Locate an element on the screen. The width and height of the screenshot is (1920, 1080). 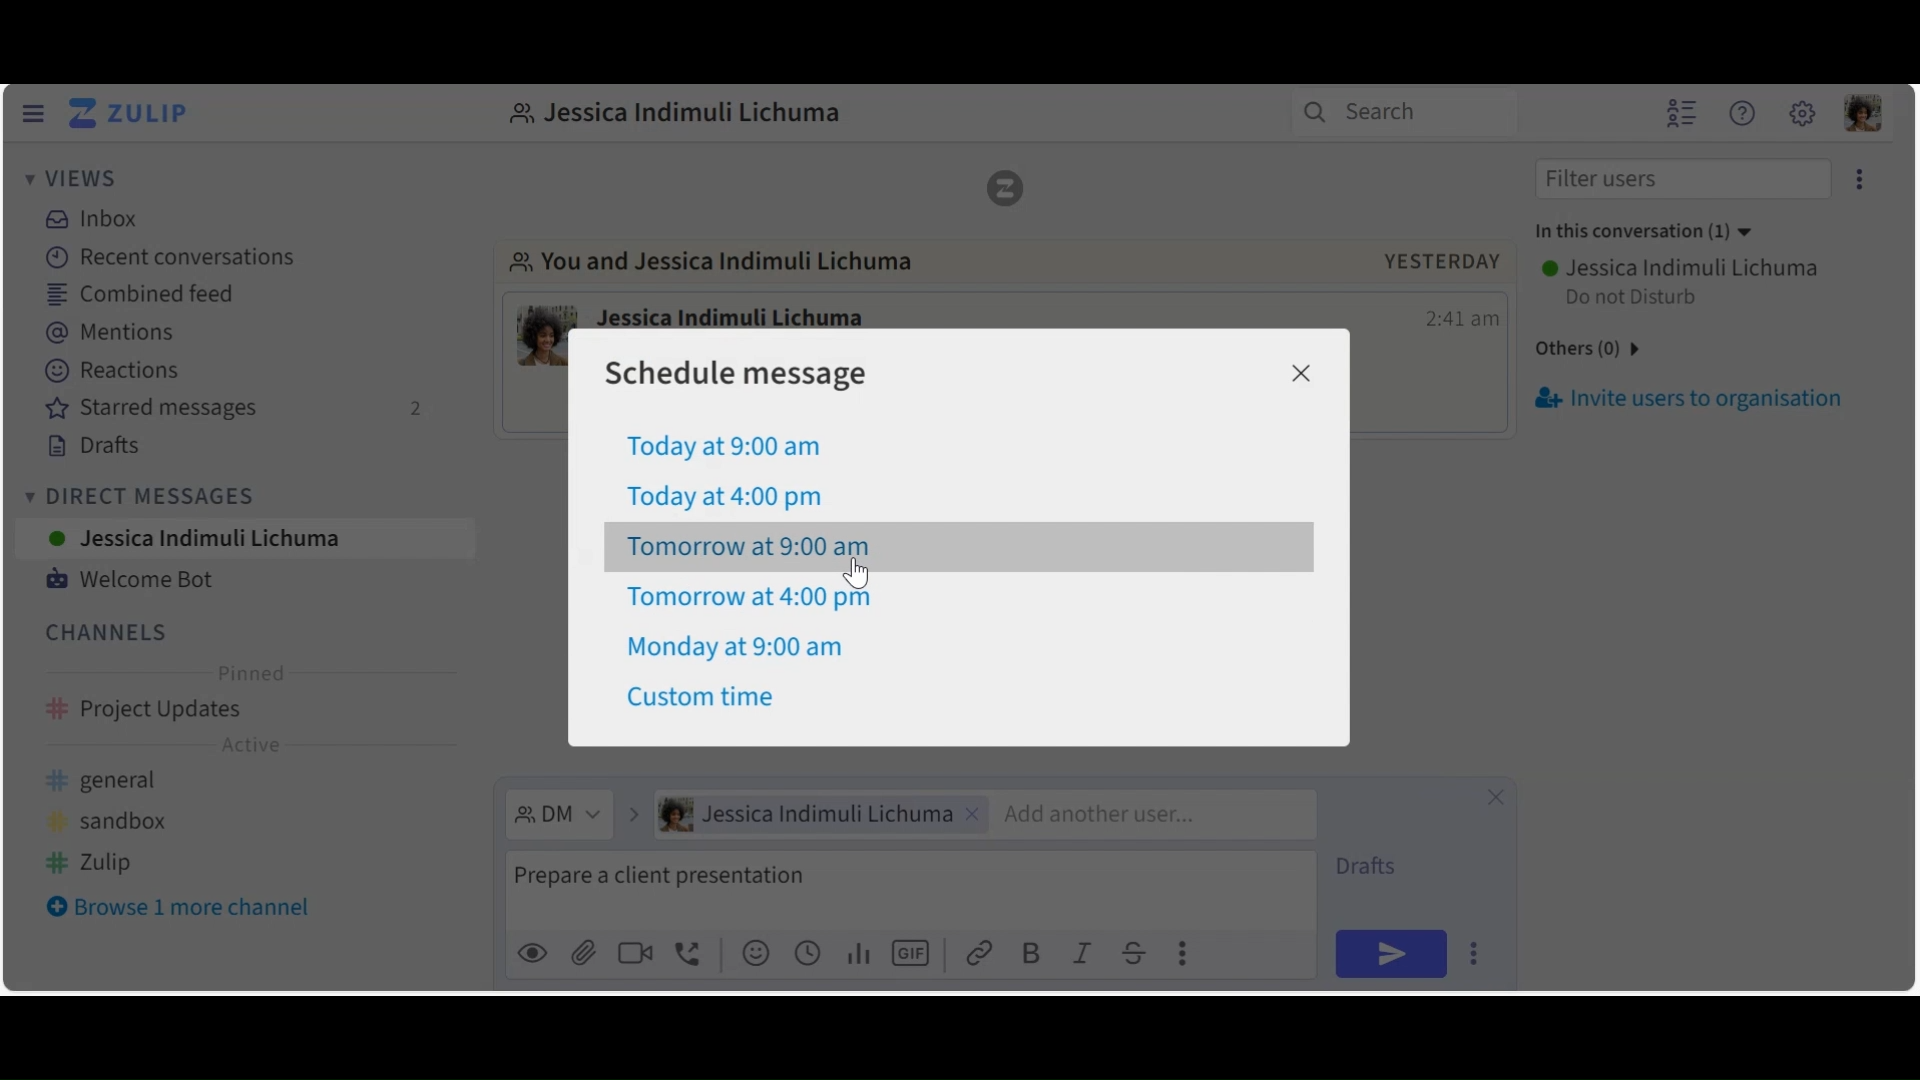
Add Call is located at coordinates (693, 951).